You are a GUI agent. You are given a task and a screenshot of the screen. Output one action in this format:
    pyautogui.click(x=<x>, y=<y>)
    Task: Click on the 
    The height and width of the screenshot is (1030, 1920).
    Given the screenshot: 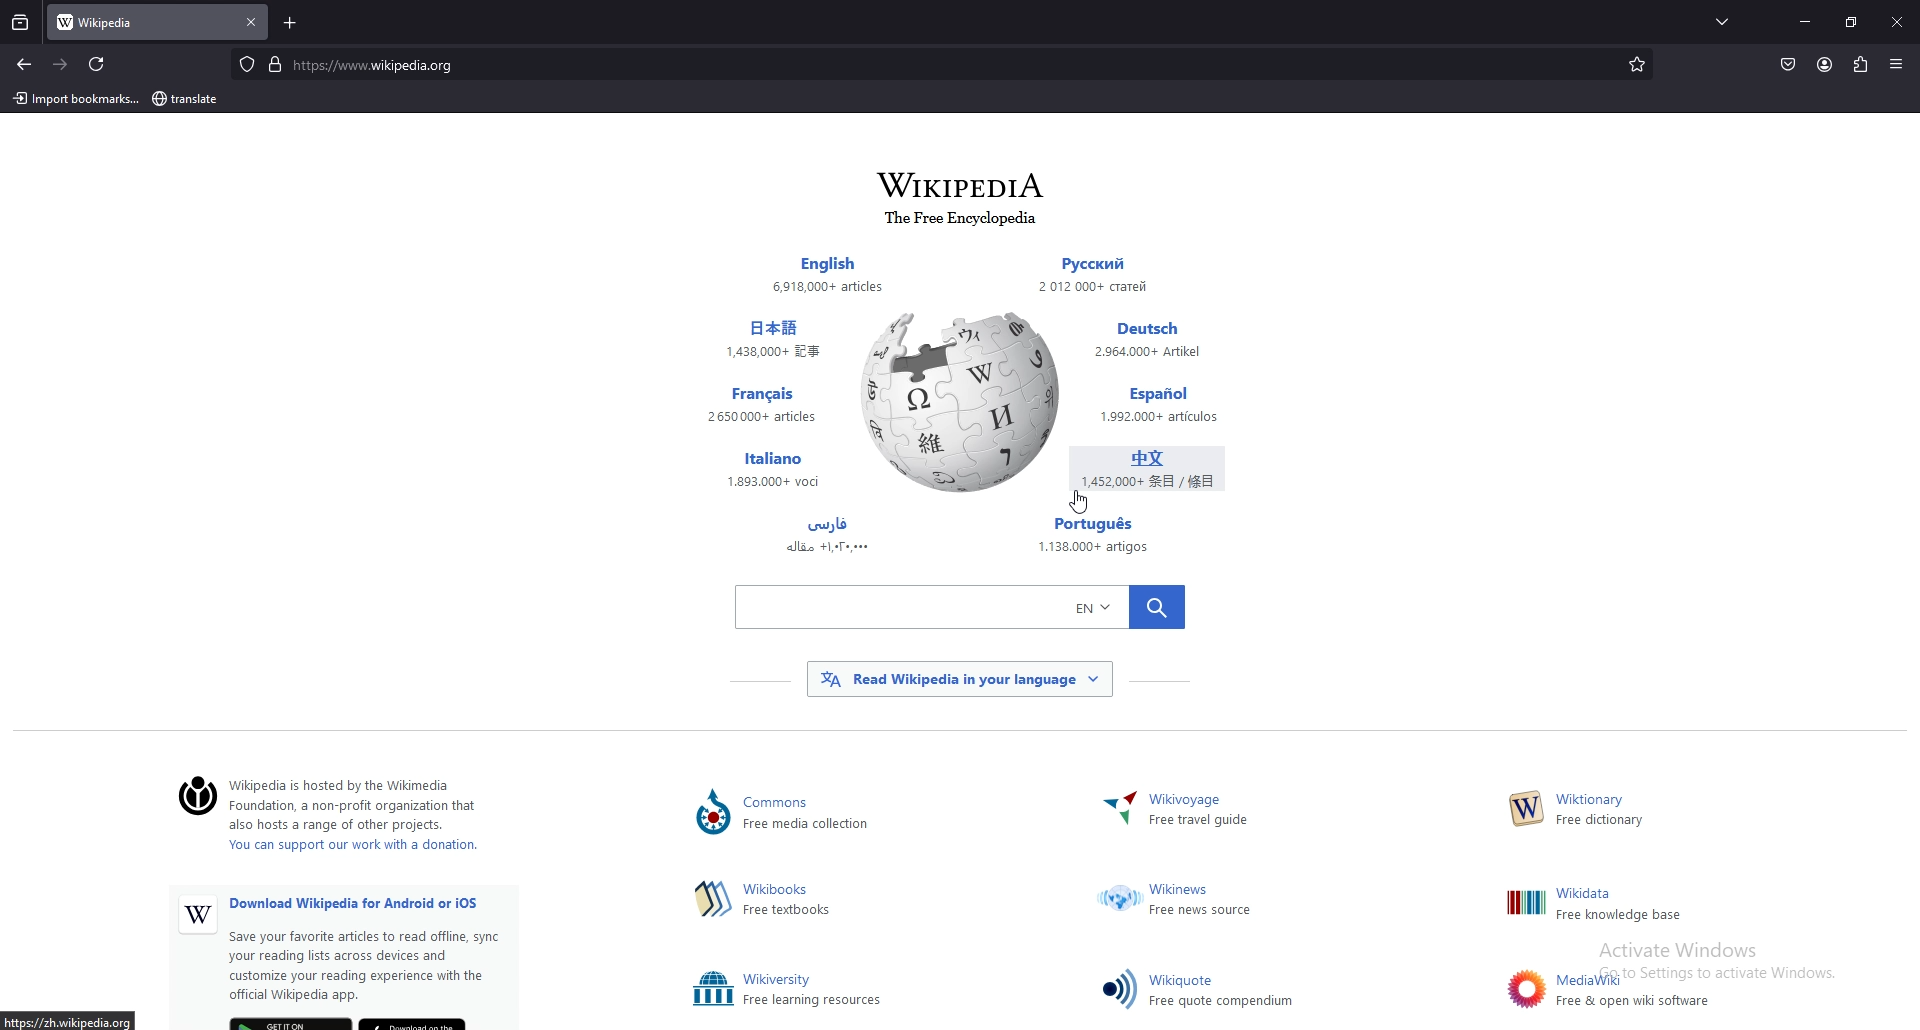 What is the action you would take?
    pyautogui.click(x=1094, y=533)
    